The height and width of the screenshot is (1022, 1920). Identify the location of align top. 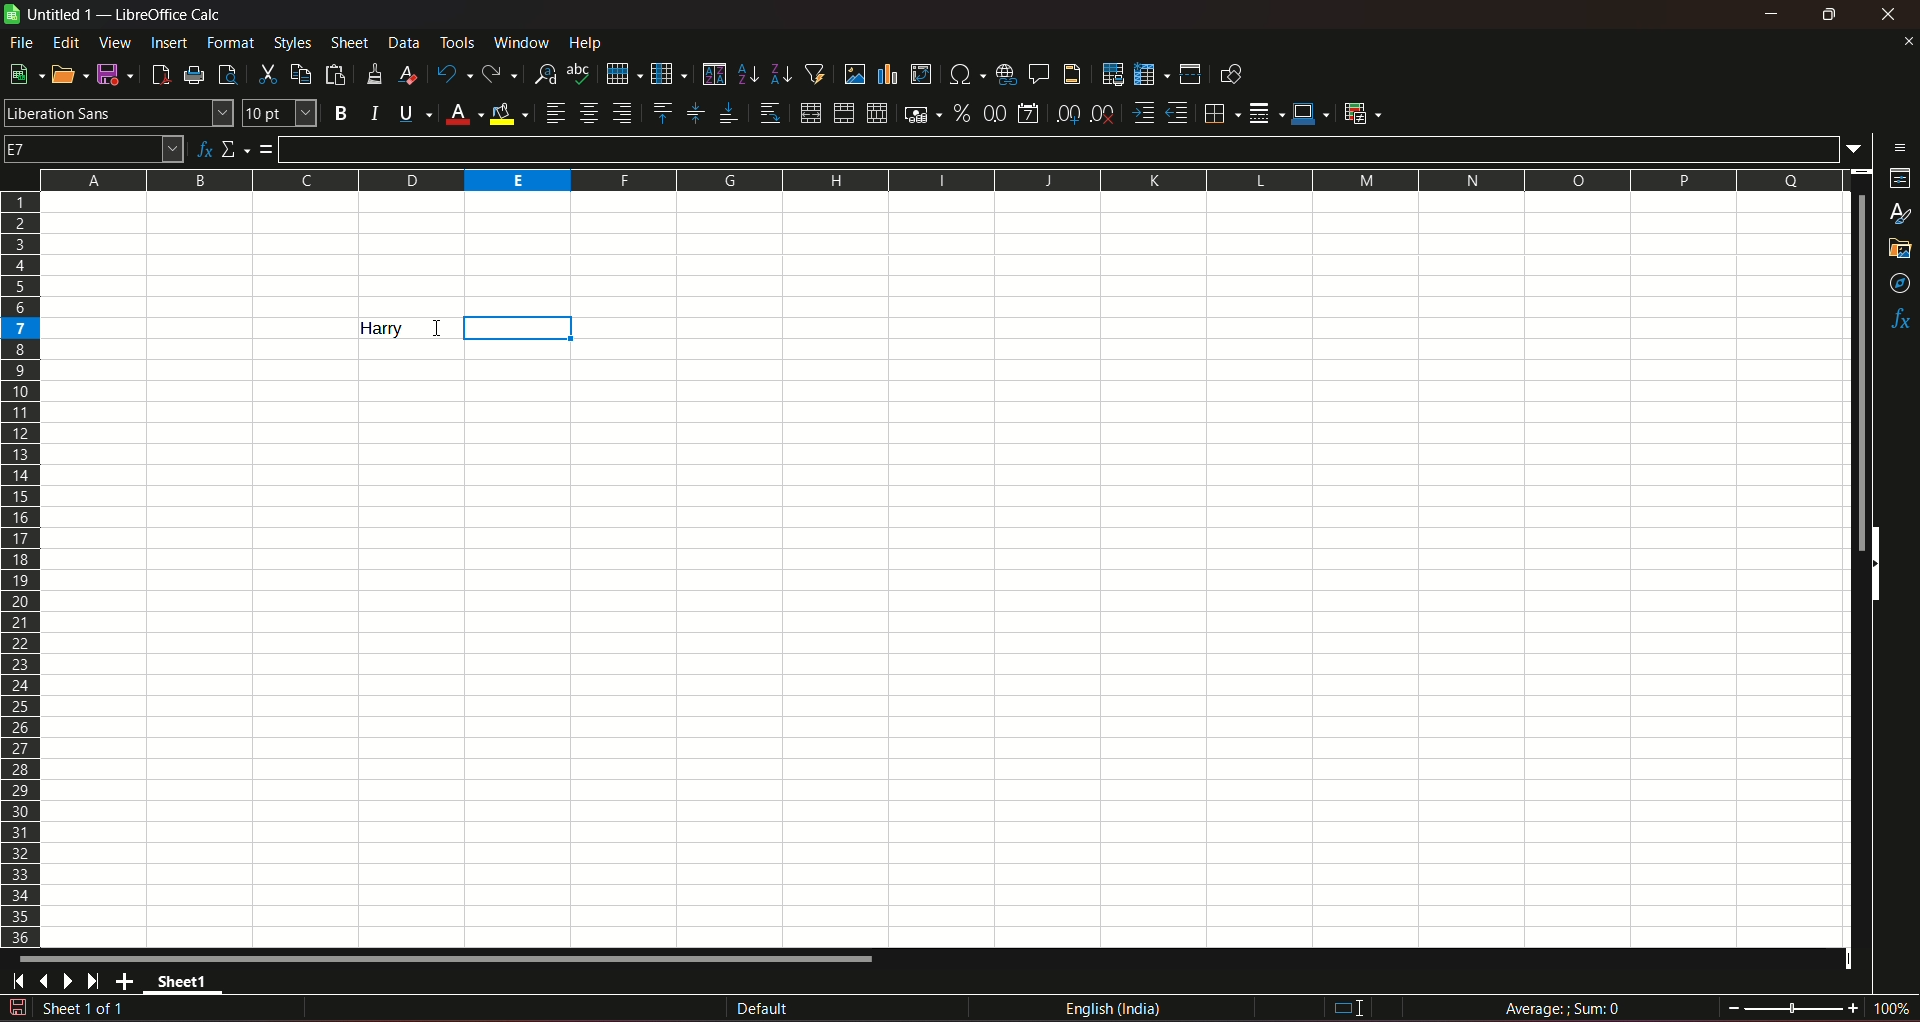
(661, 112).